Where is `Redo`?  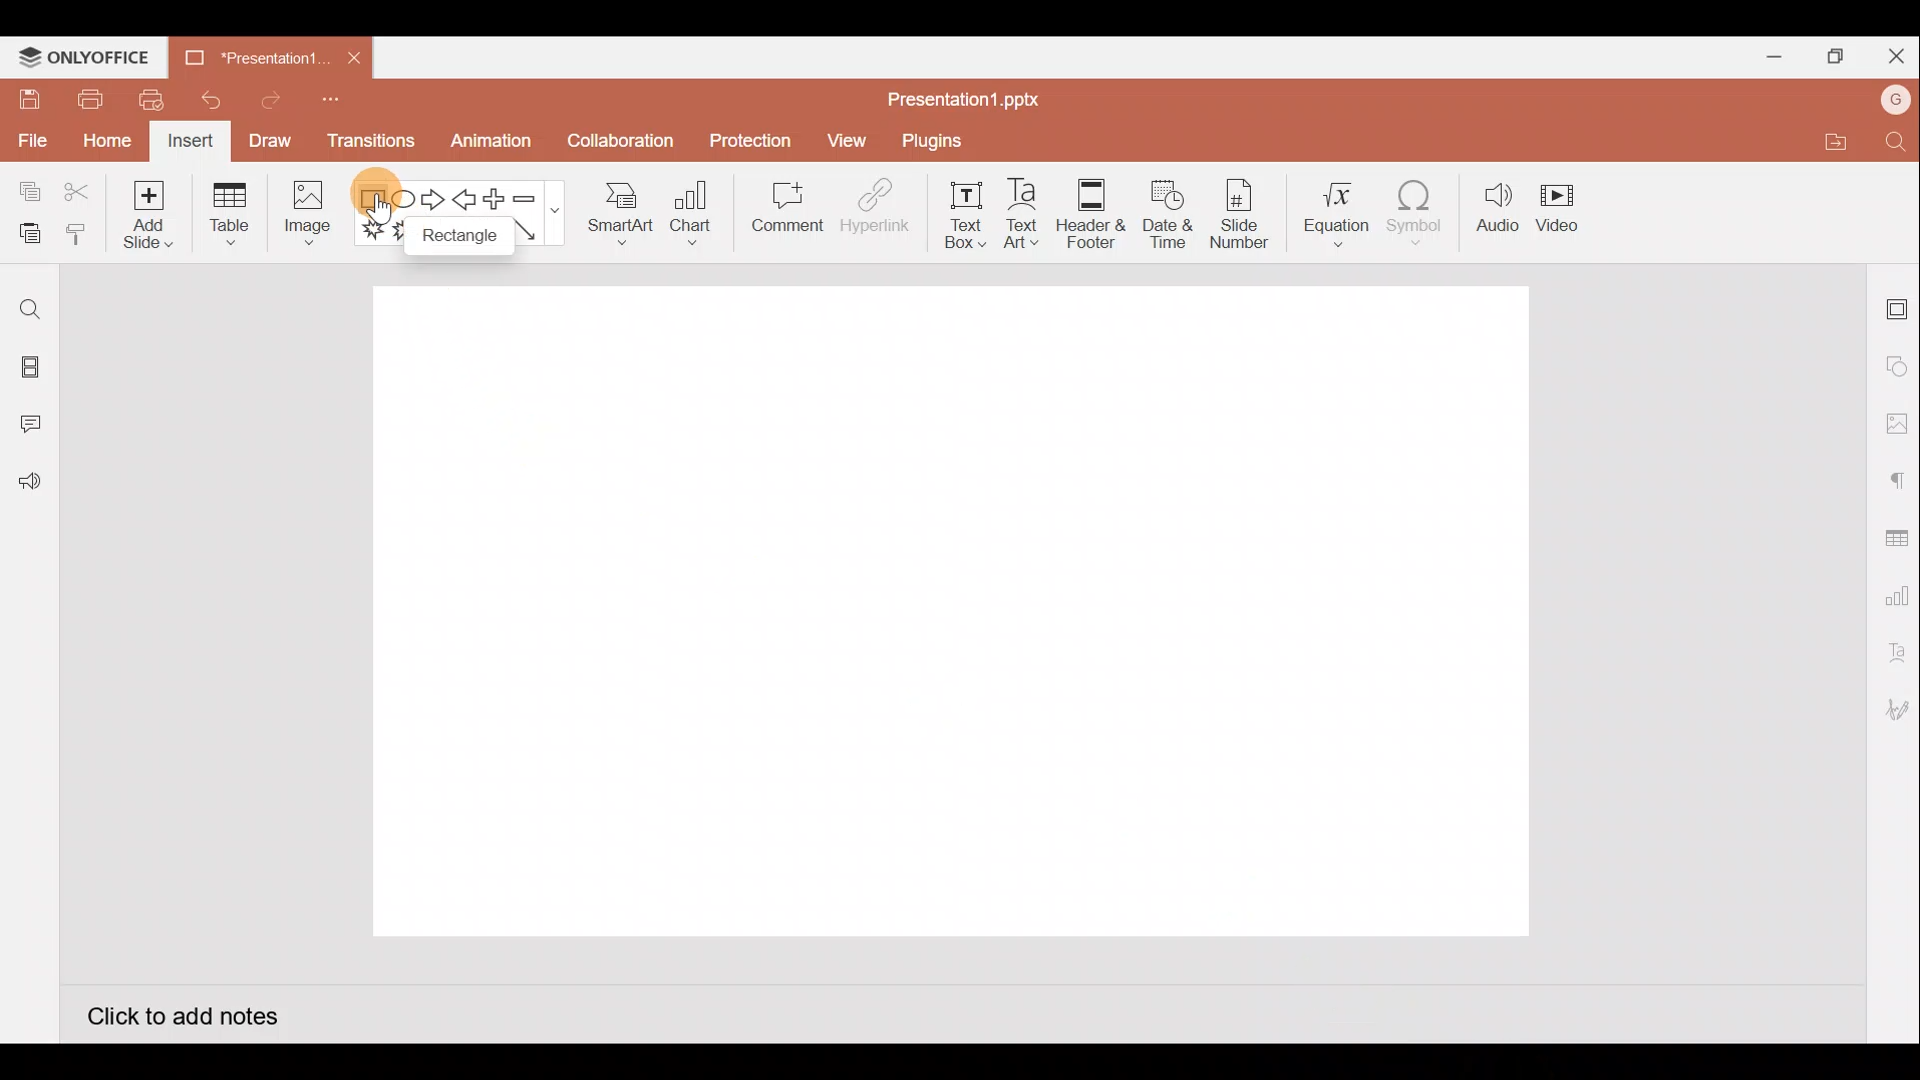
Redo is located at coordinates (263, 99).